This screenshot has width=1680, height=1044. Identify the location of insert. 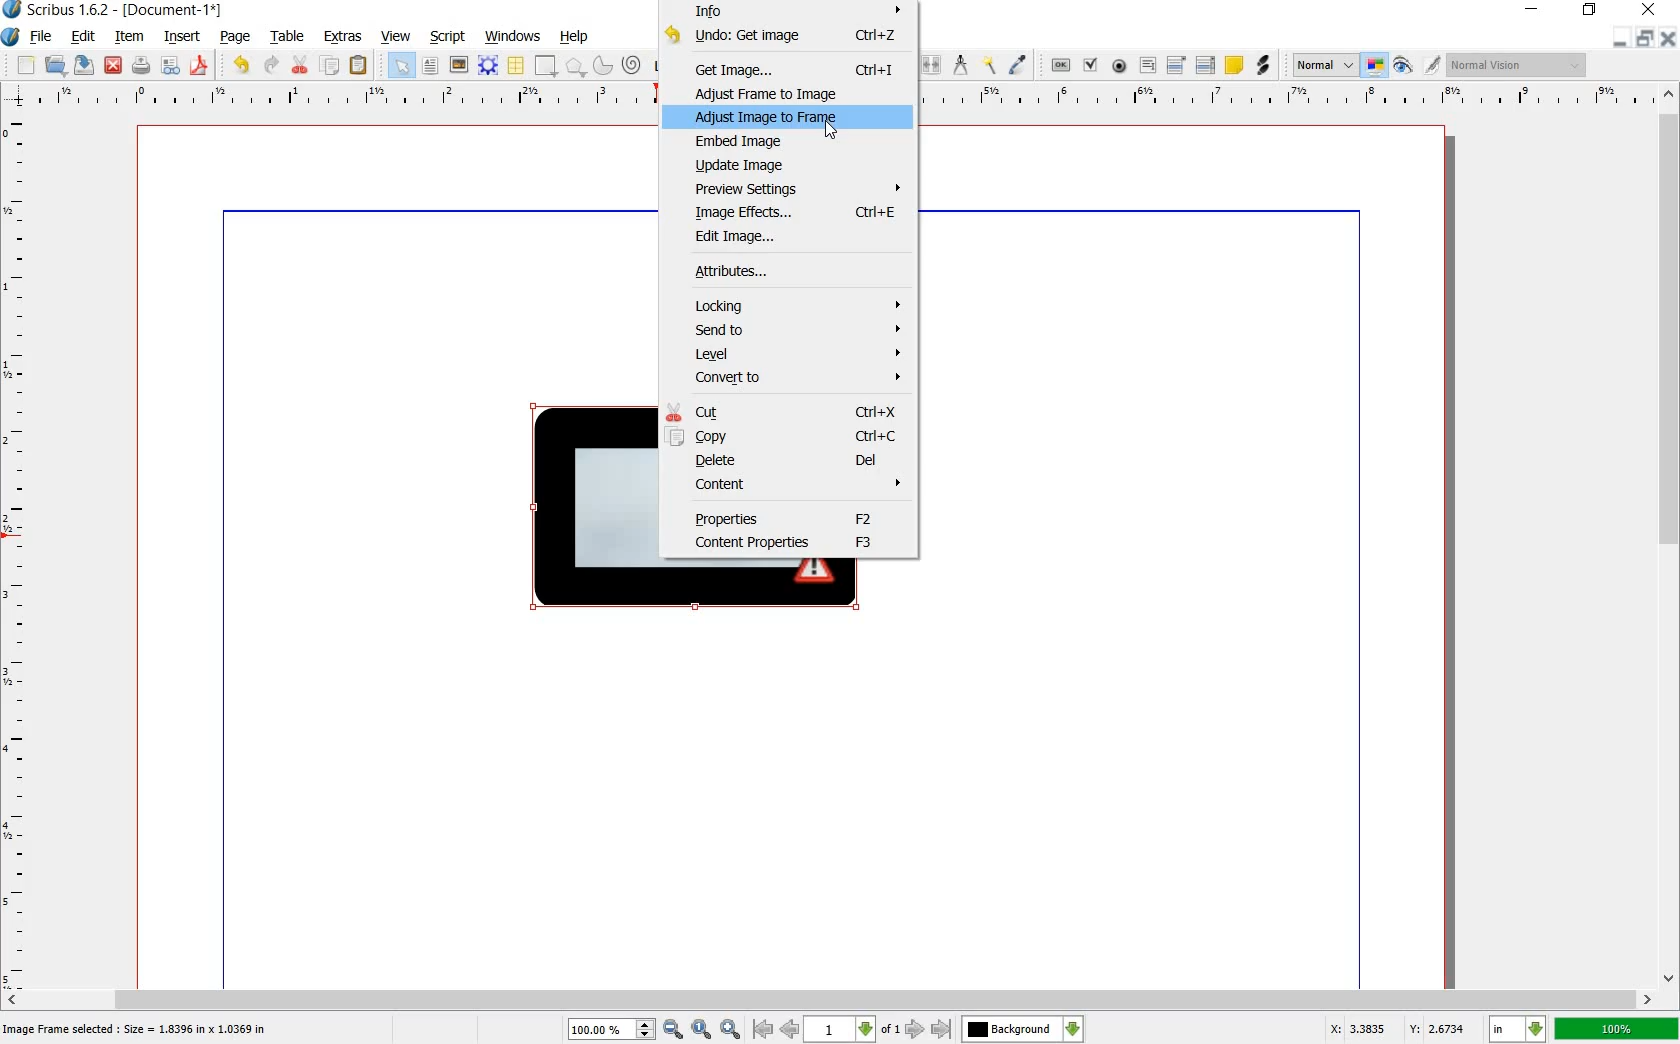
(183, 38).